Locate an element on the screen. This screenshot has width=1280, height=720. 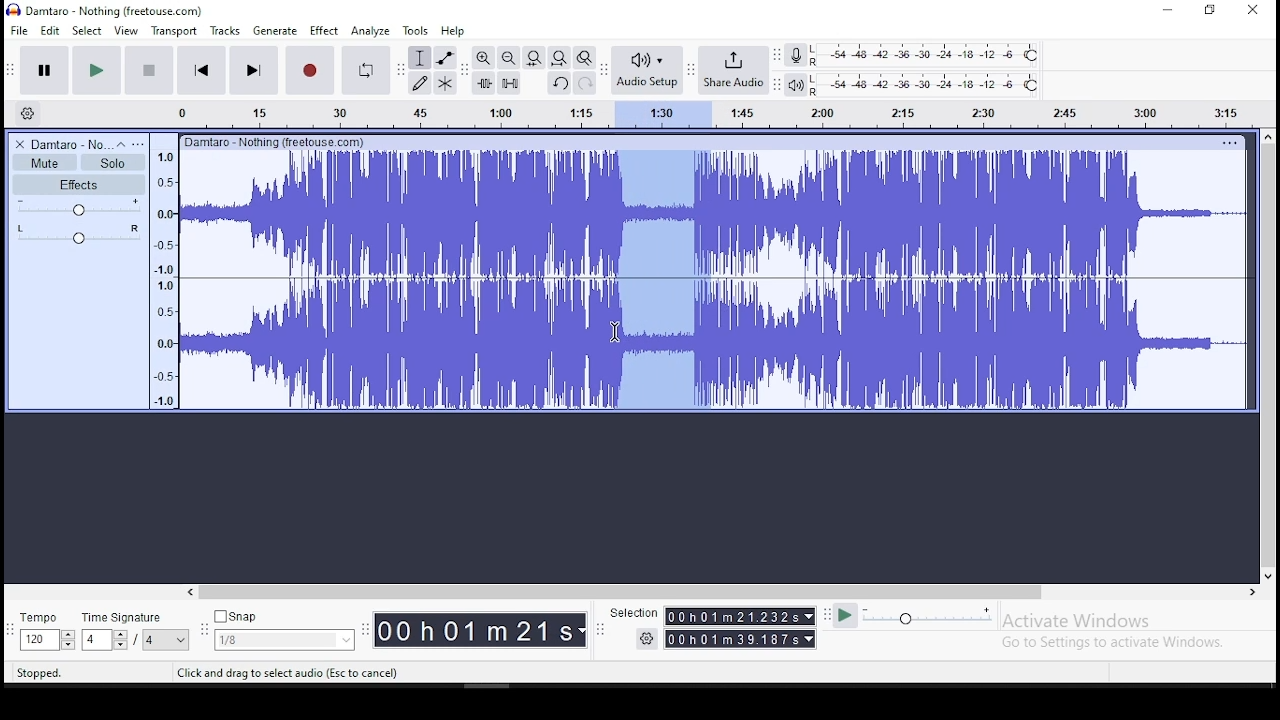
envelope tool is located at coordinates (444, 57).